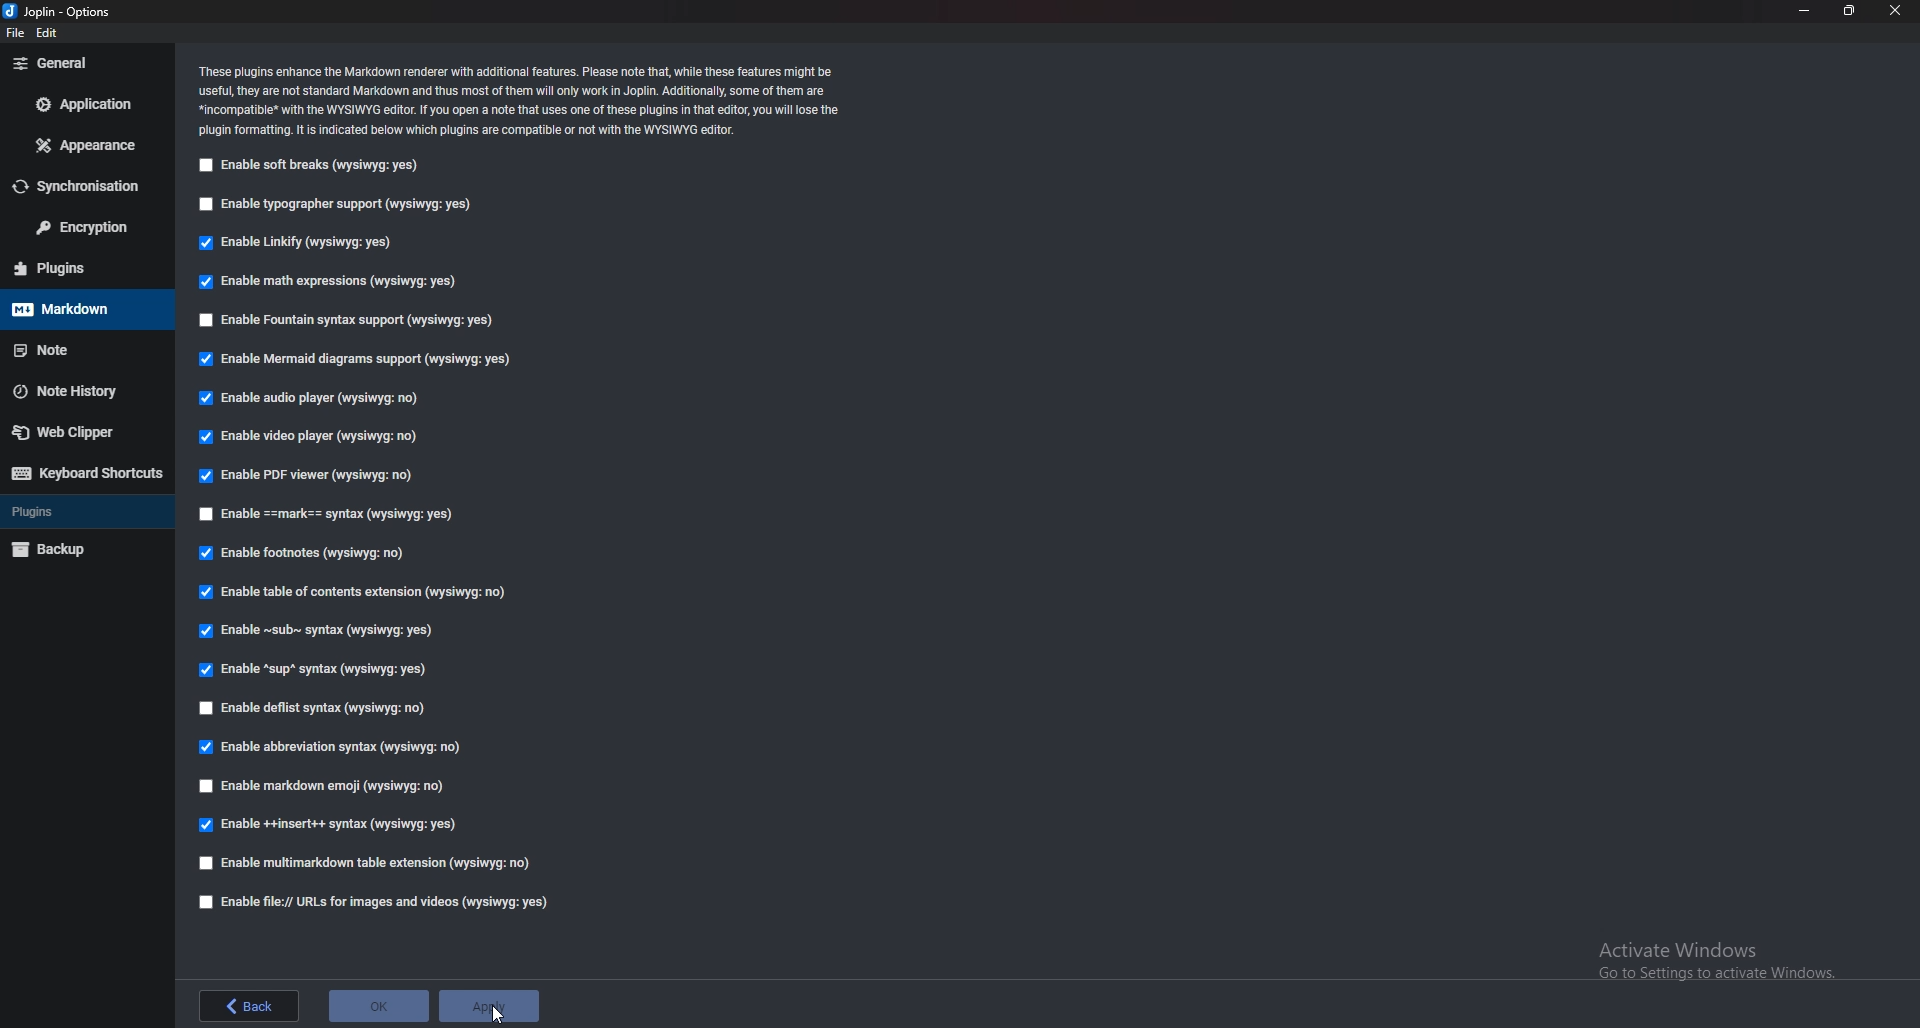  I want to click on Mark down, so click(78, 308).